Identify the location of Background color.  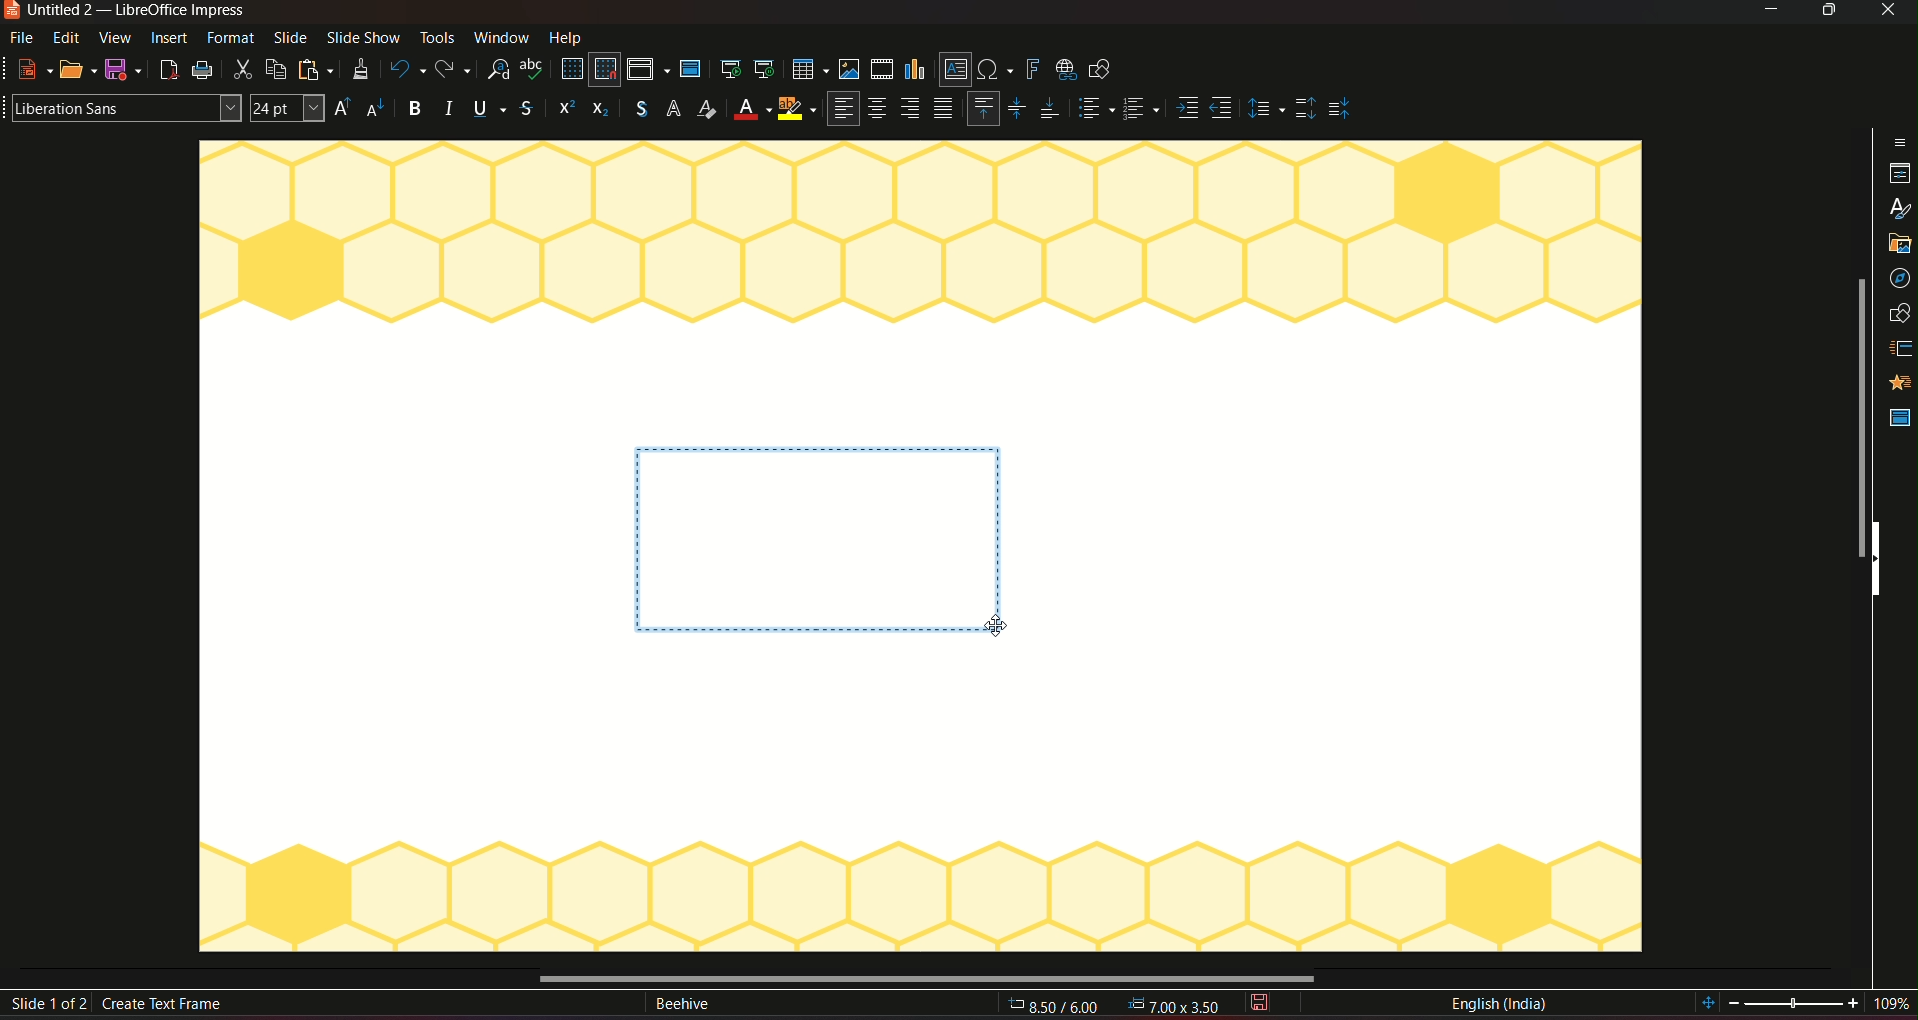
(749, 111).